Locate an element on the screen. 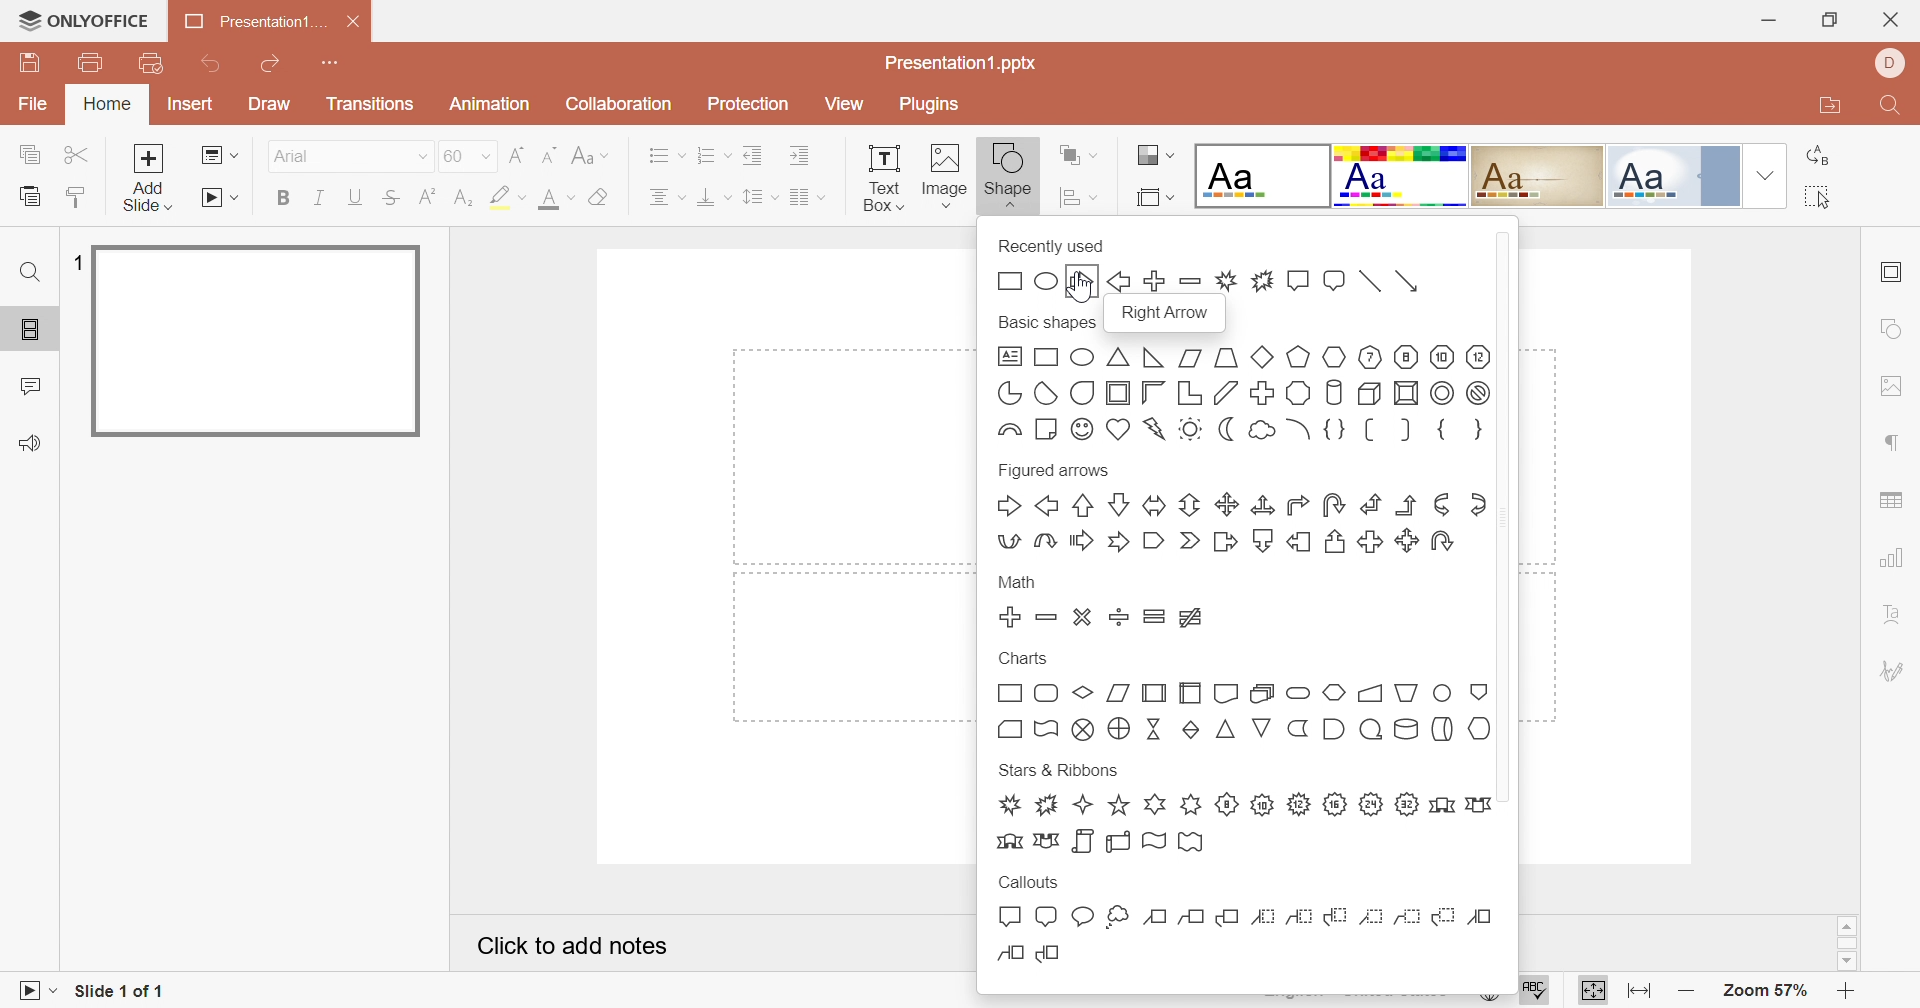 The height and width of the screenshot is (1008, 1920). Click to add notes is located at coordinates (576, 947).